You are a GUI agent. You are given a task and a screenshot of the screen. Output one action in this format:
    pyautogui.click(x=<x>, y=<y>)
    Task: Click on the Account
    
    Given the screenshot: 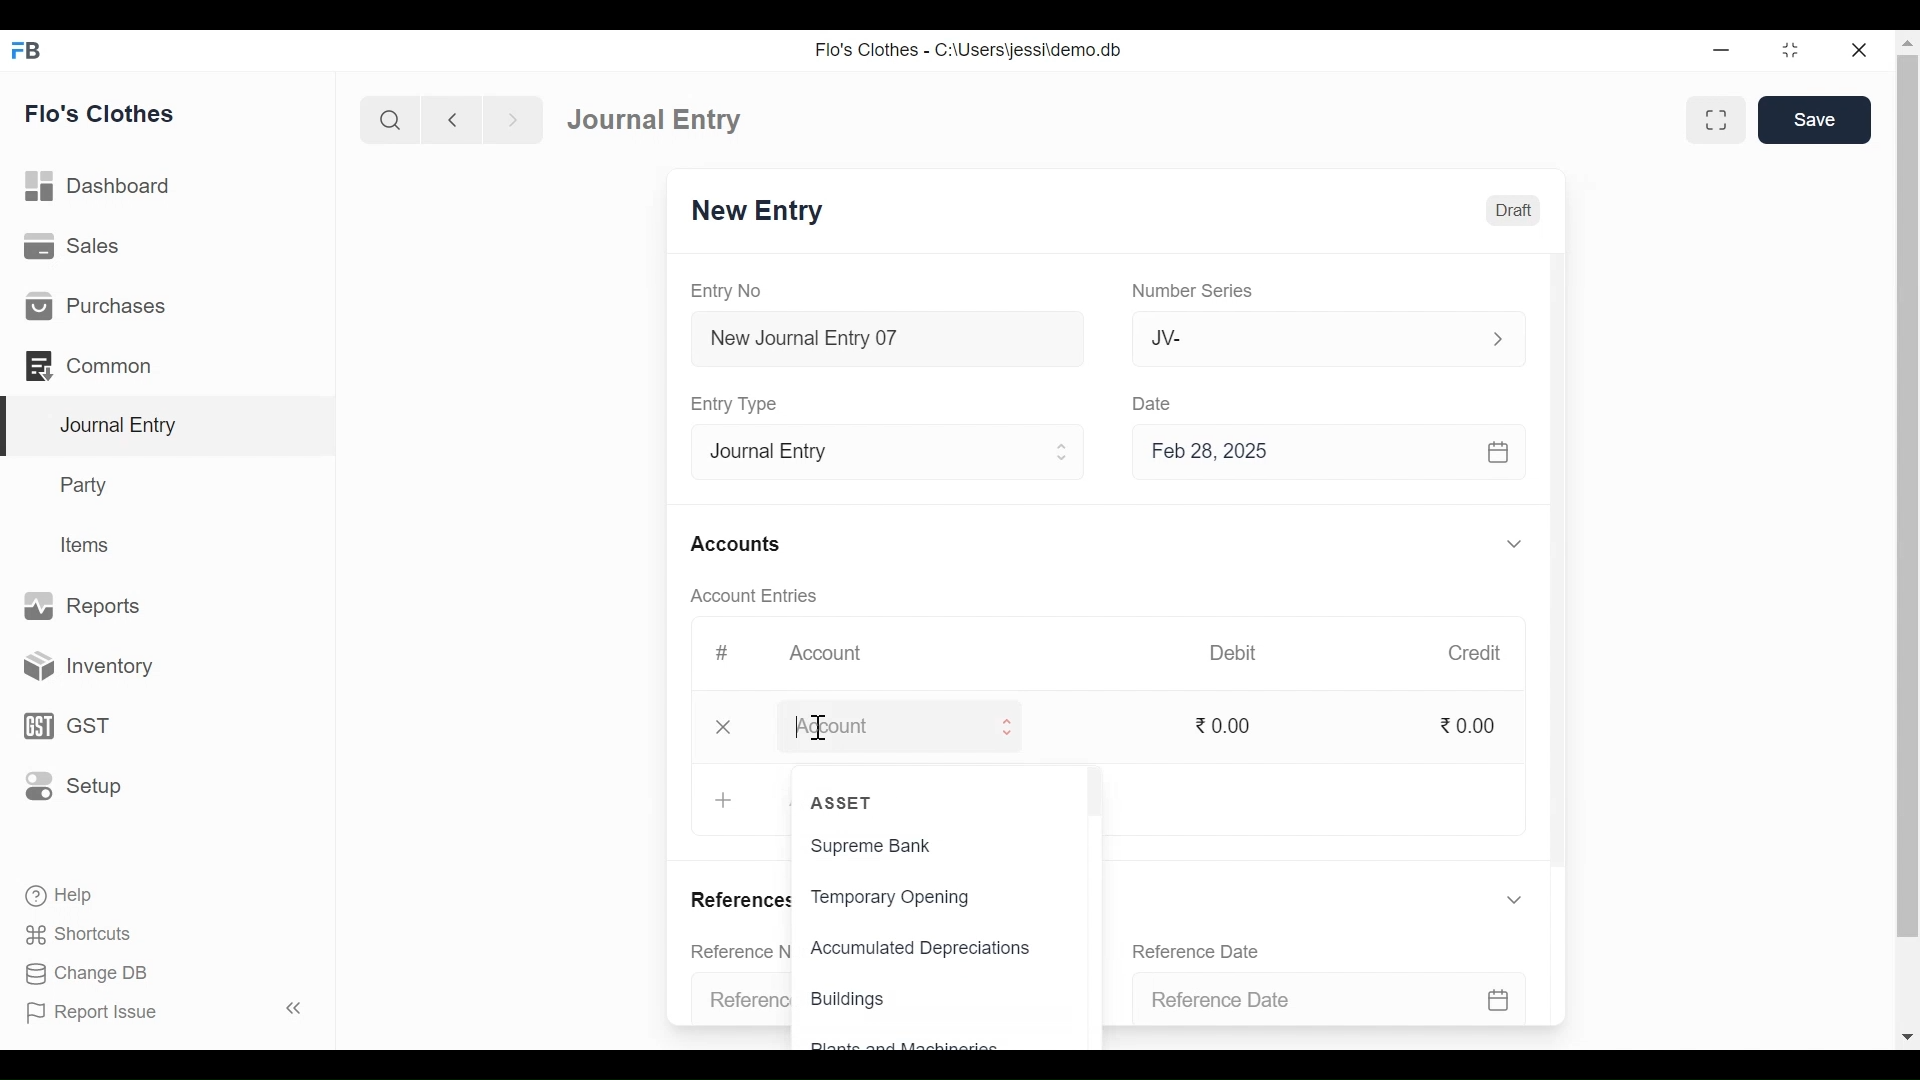 What is the action you would take?
    pyautogui.click(x=891, y=732)
    